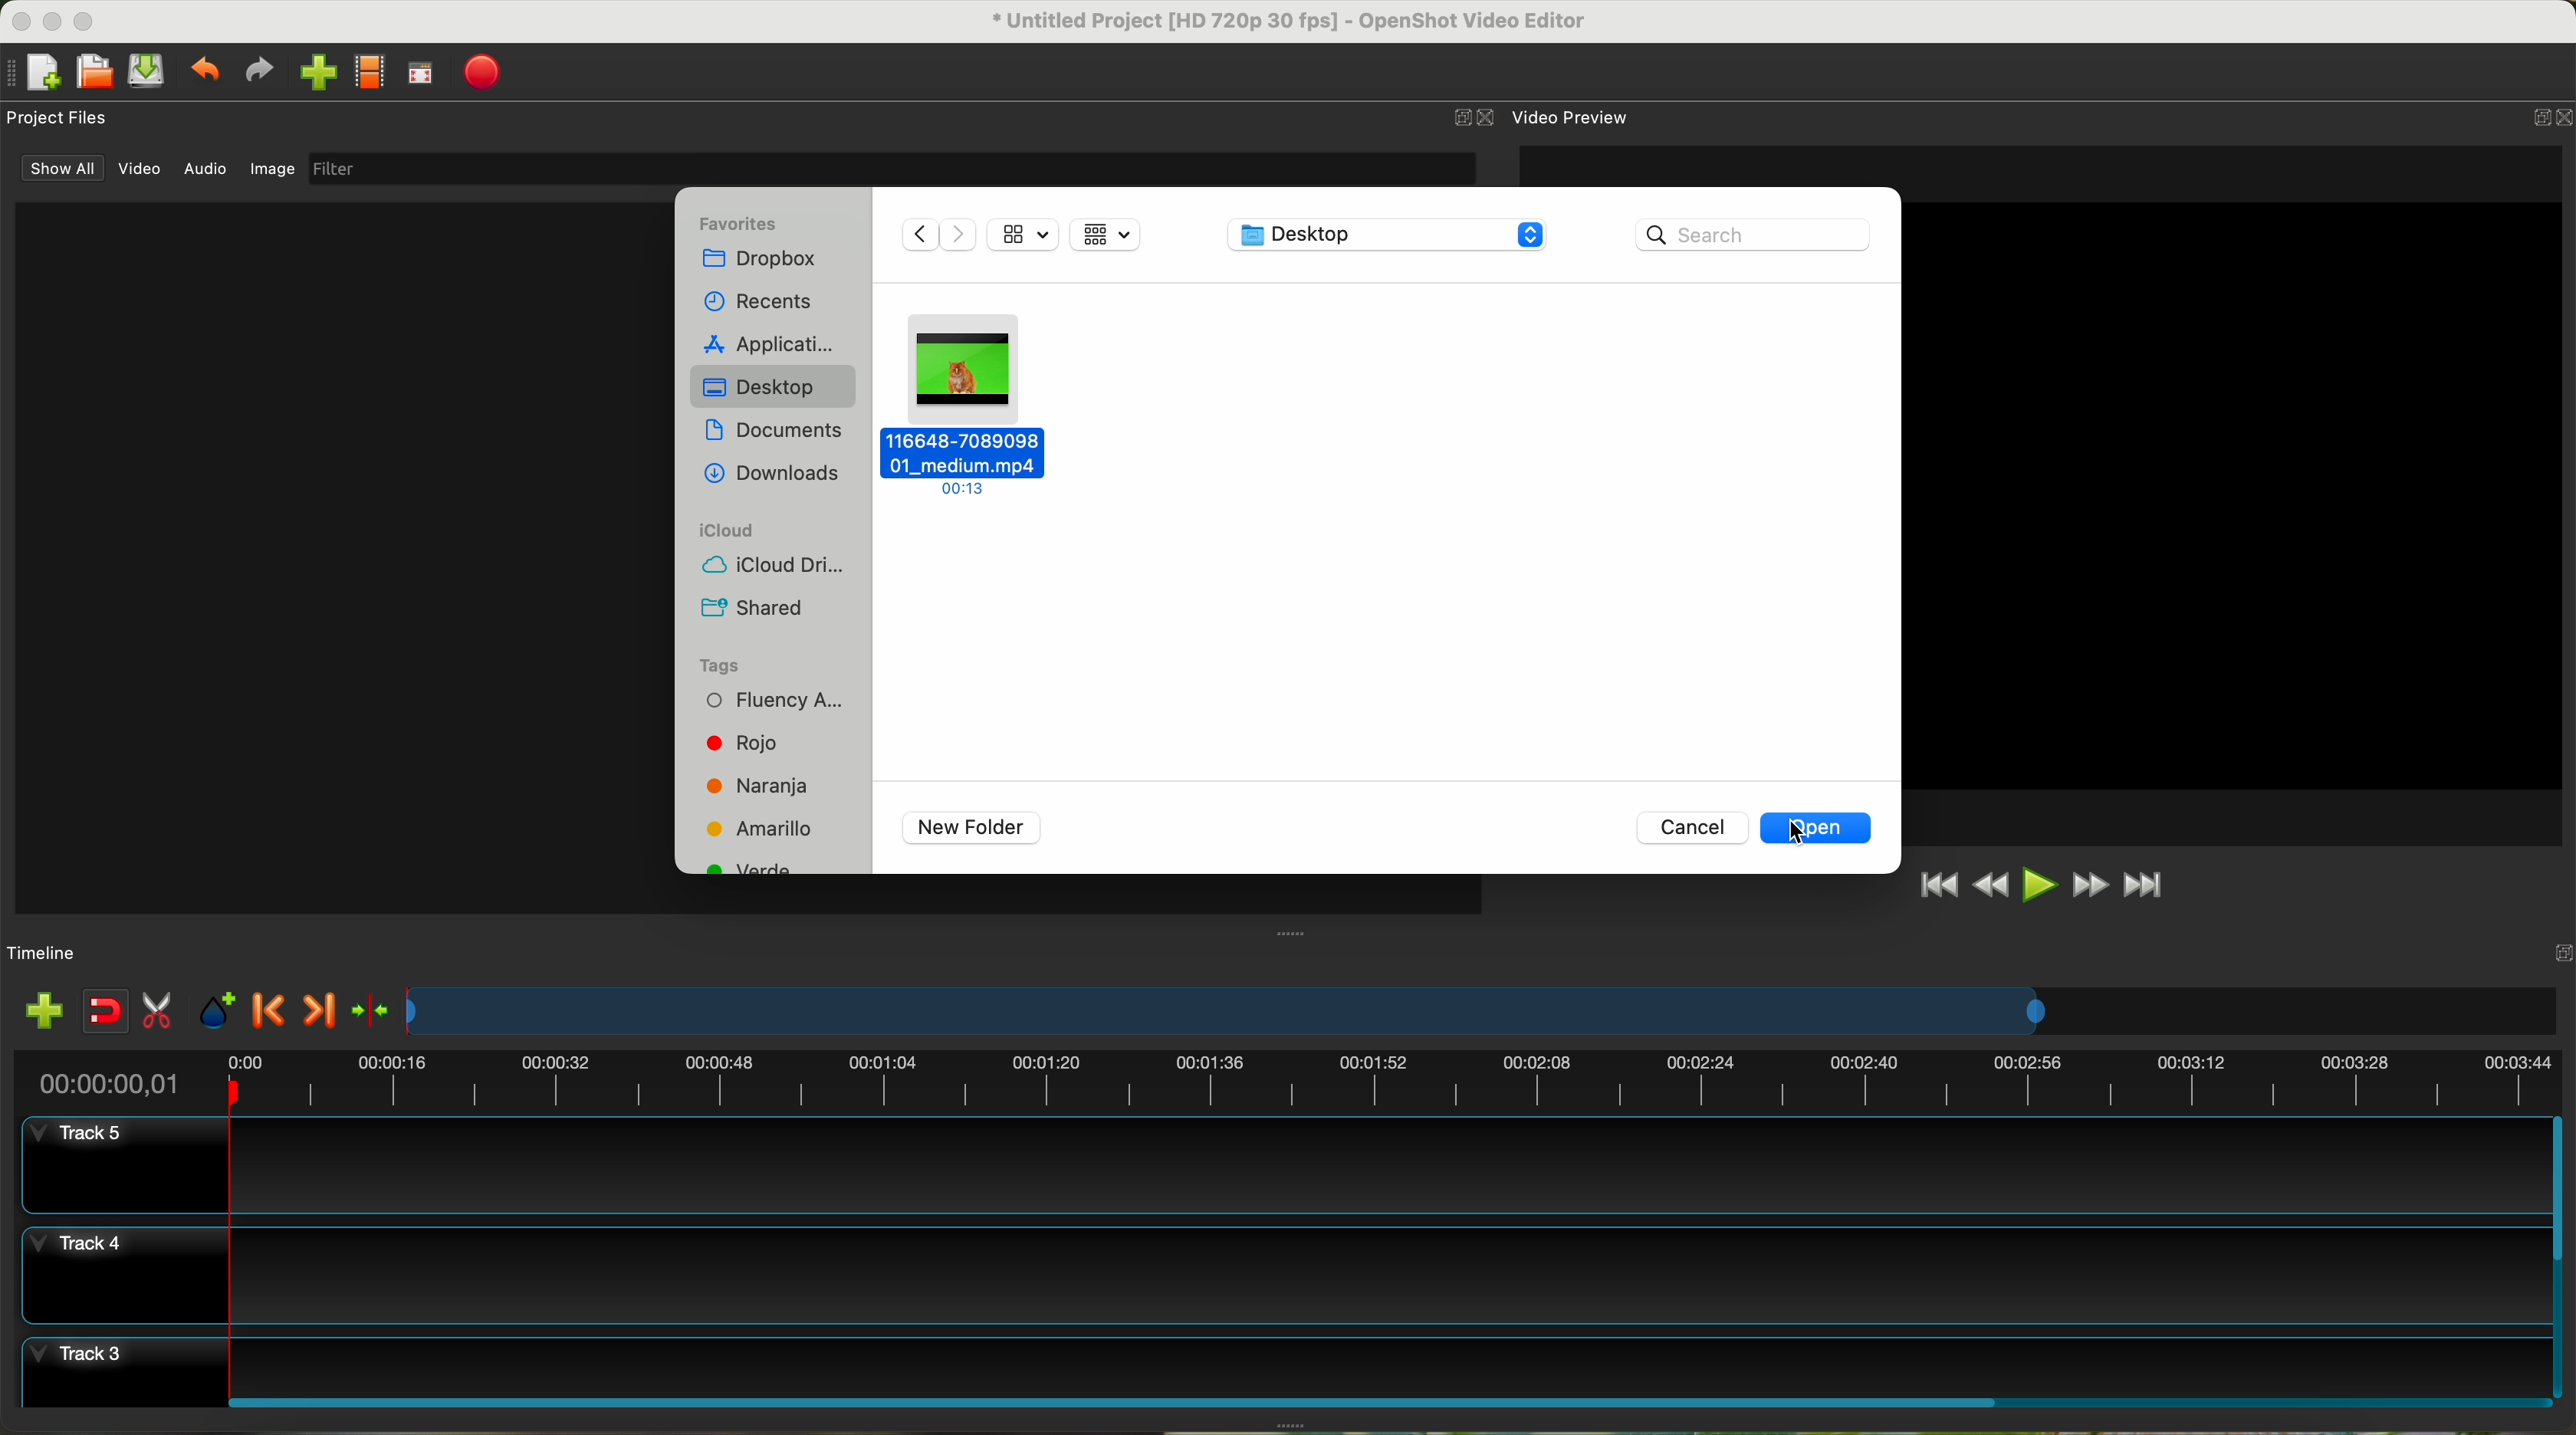 The image size is (2576, 1435). What do you see at coordinates (482, 74) in the screenshot?
I see `export video` at bounding box center [482, 74].